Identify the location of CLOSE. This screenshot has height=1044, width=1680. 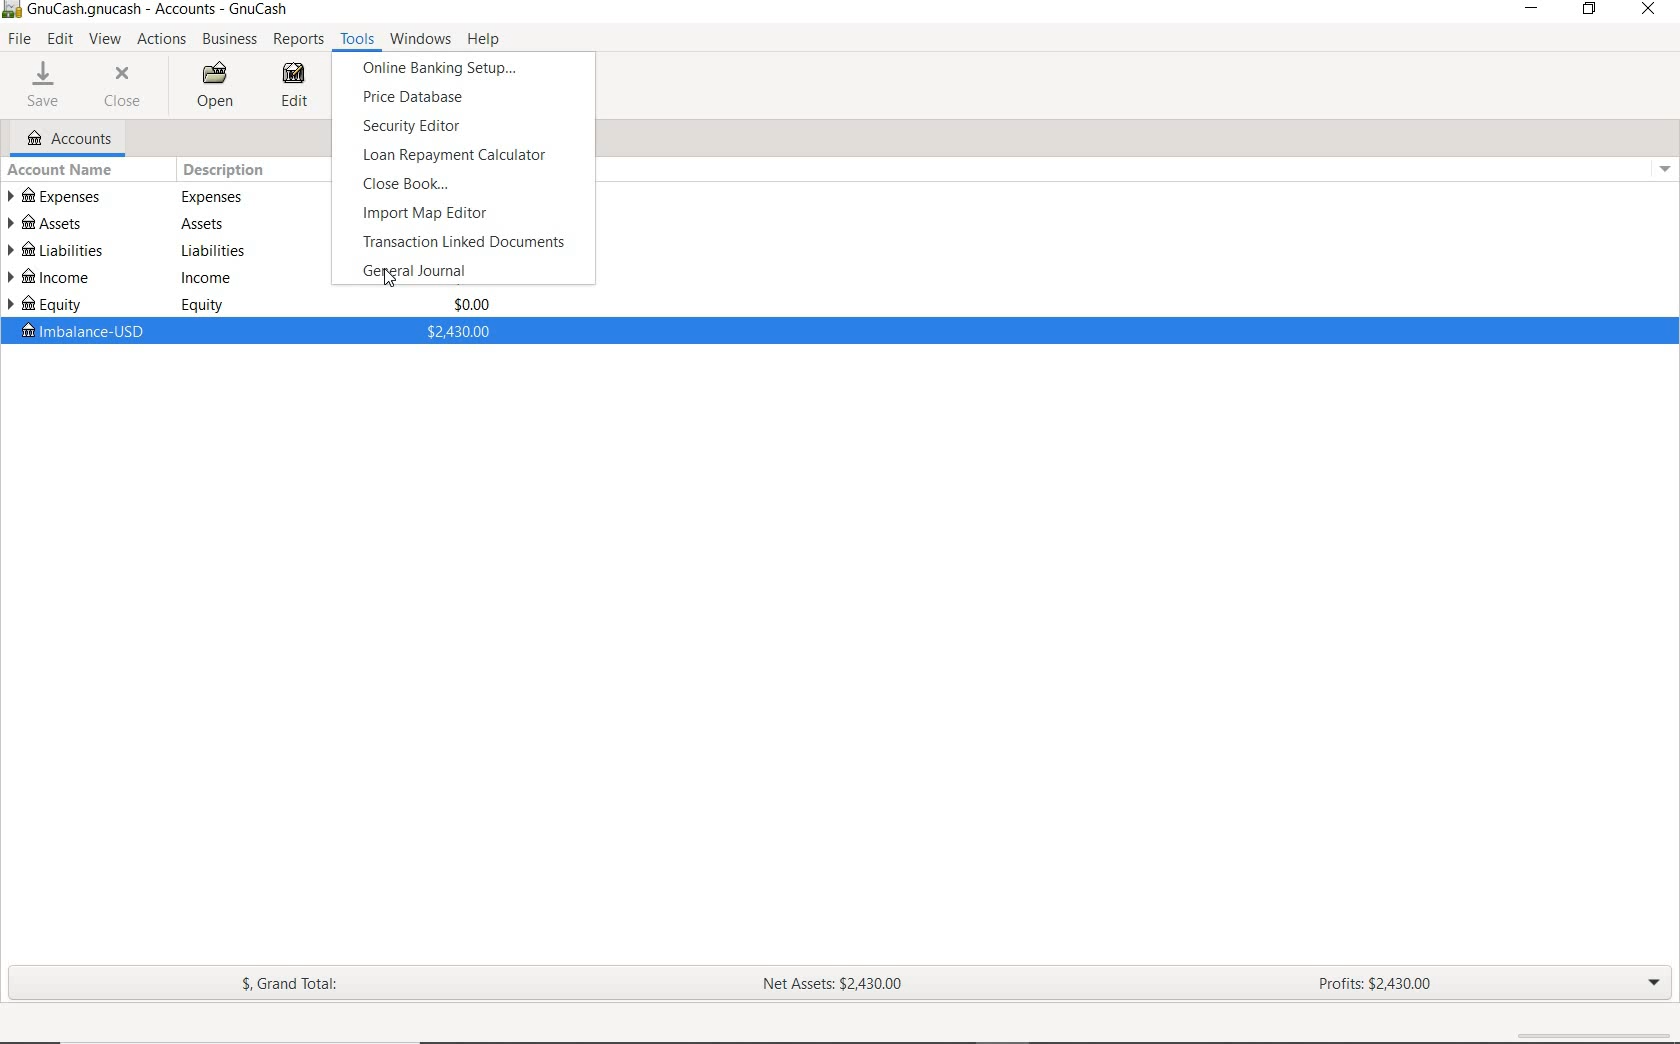
(124, 85).